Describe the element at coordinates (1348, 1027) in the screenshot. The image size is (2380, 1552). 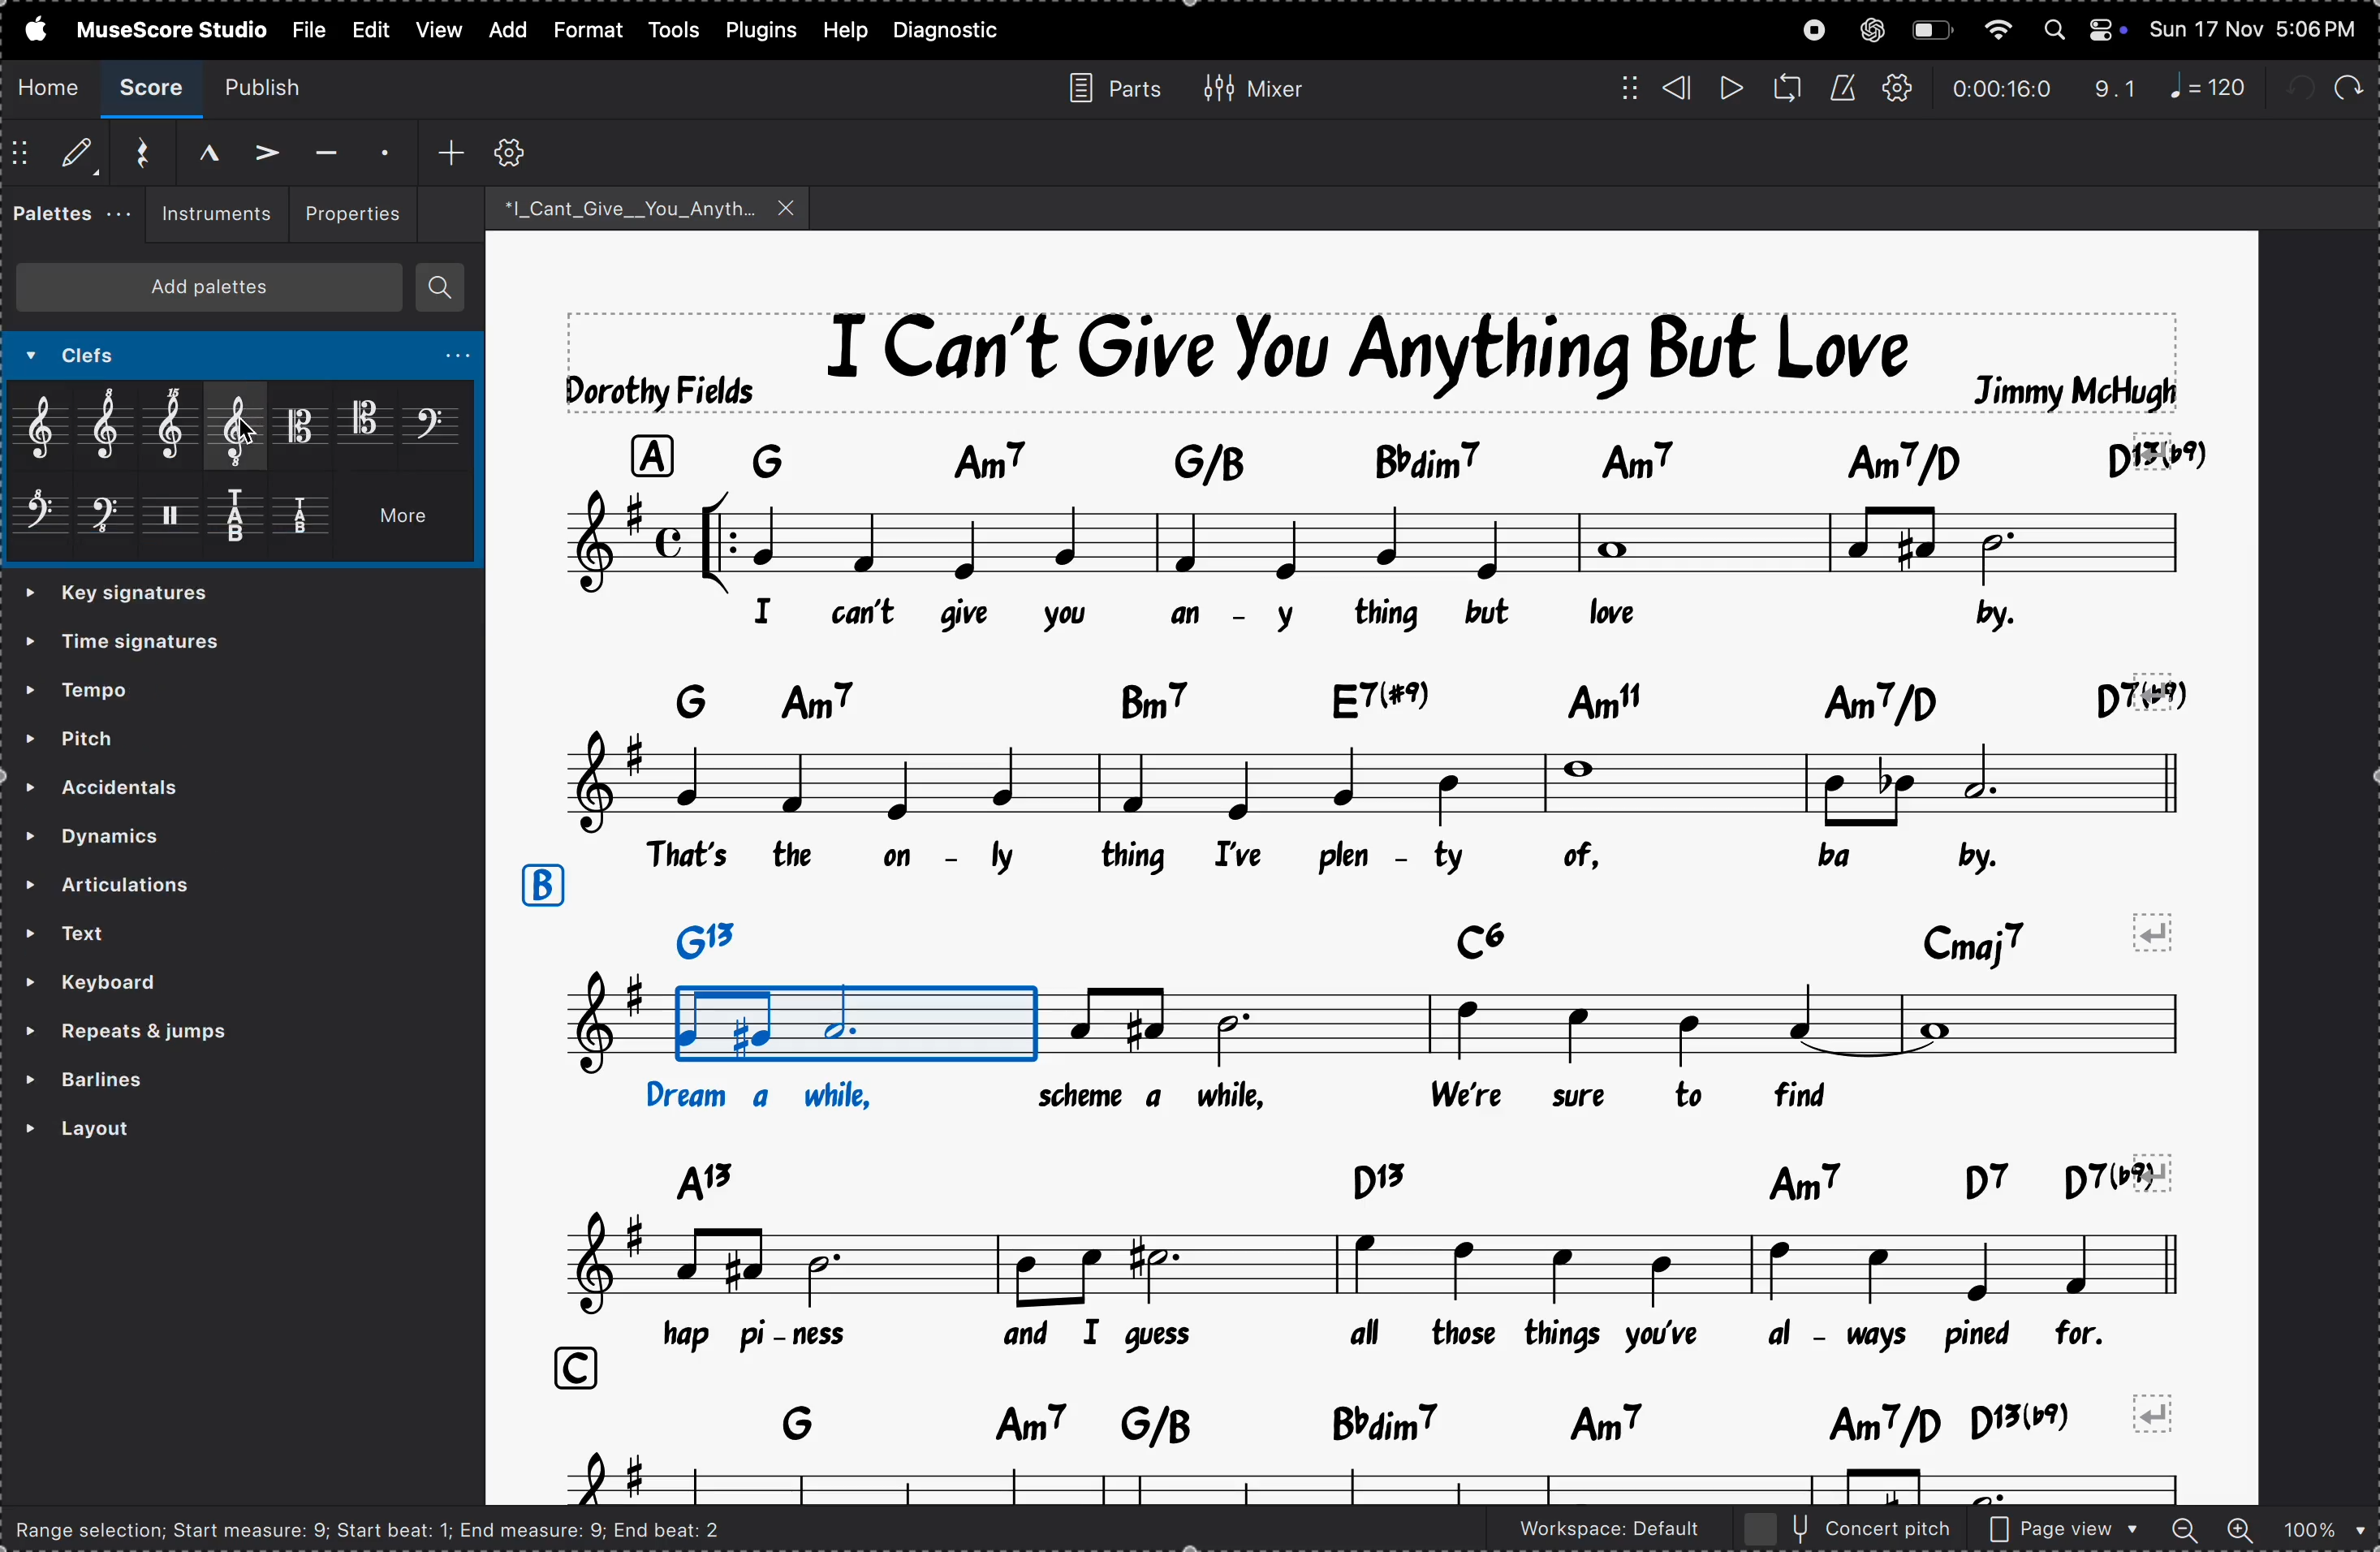
I see `notes` at that location.